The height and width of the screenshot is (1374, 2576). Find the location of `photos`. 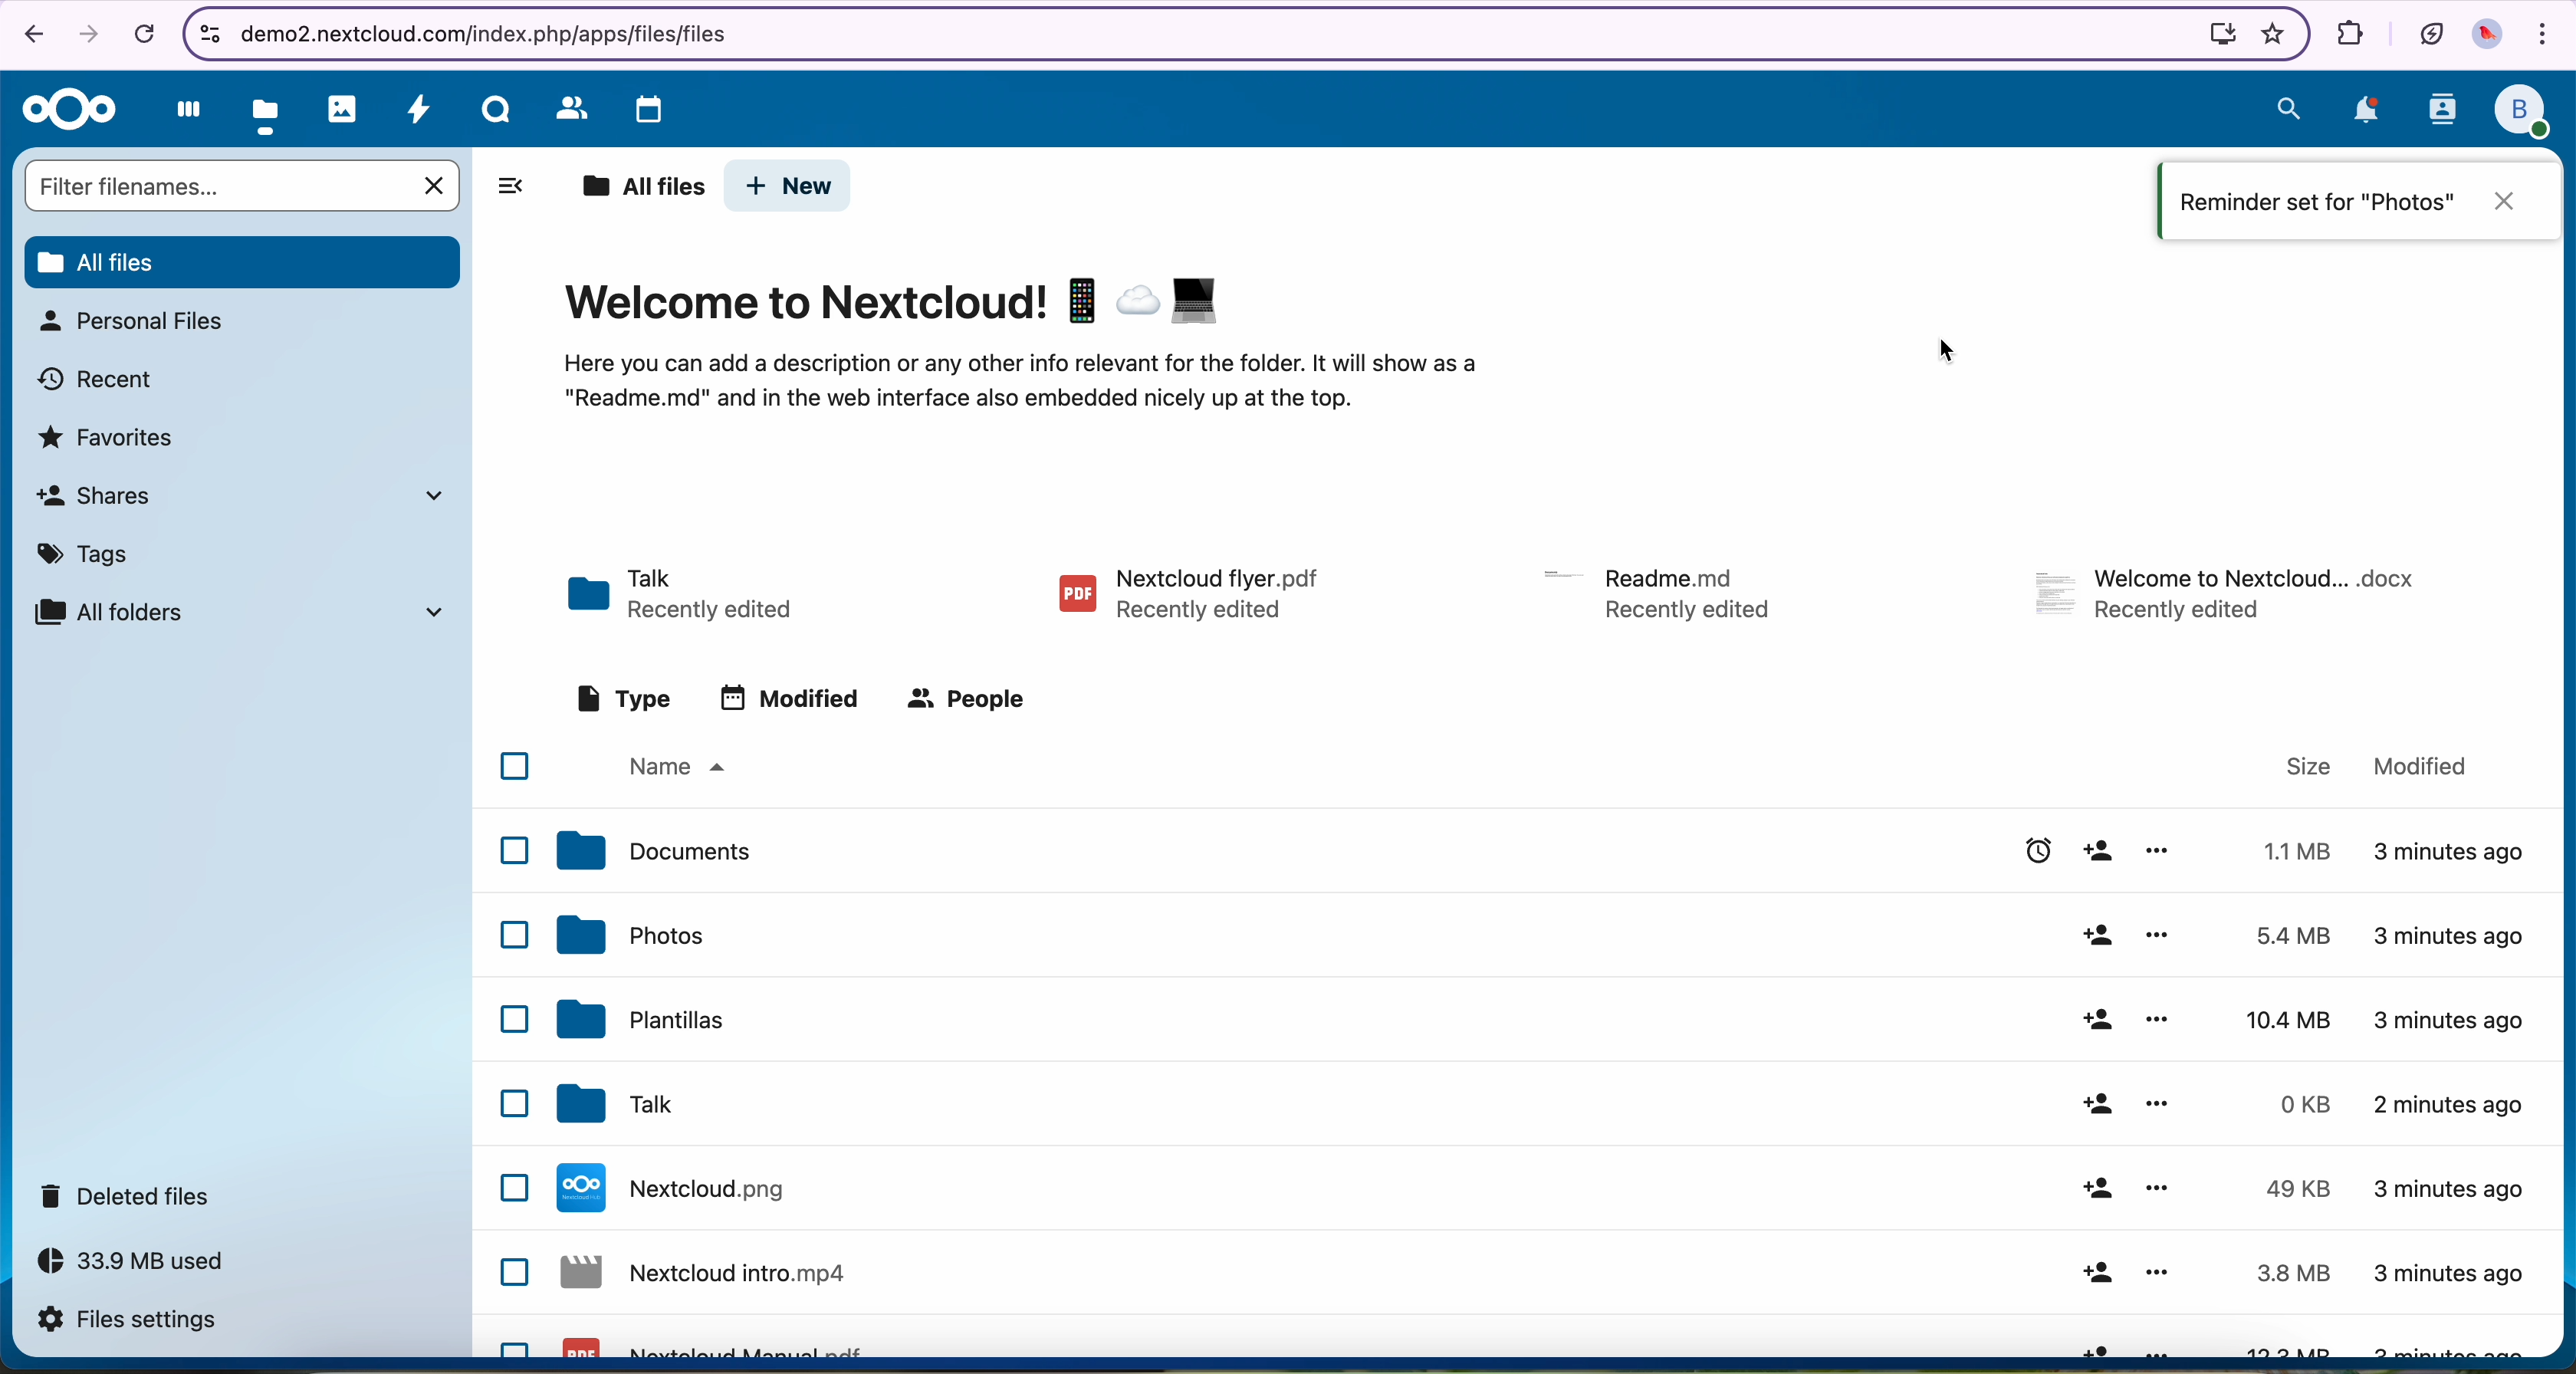

photos is located at coordinates (633, 935).